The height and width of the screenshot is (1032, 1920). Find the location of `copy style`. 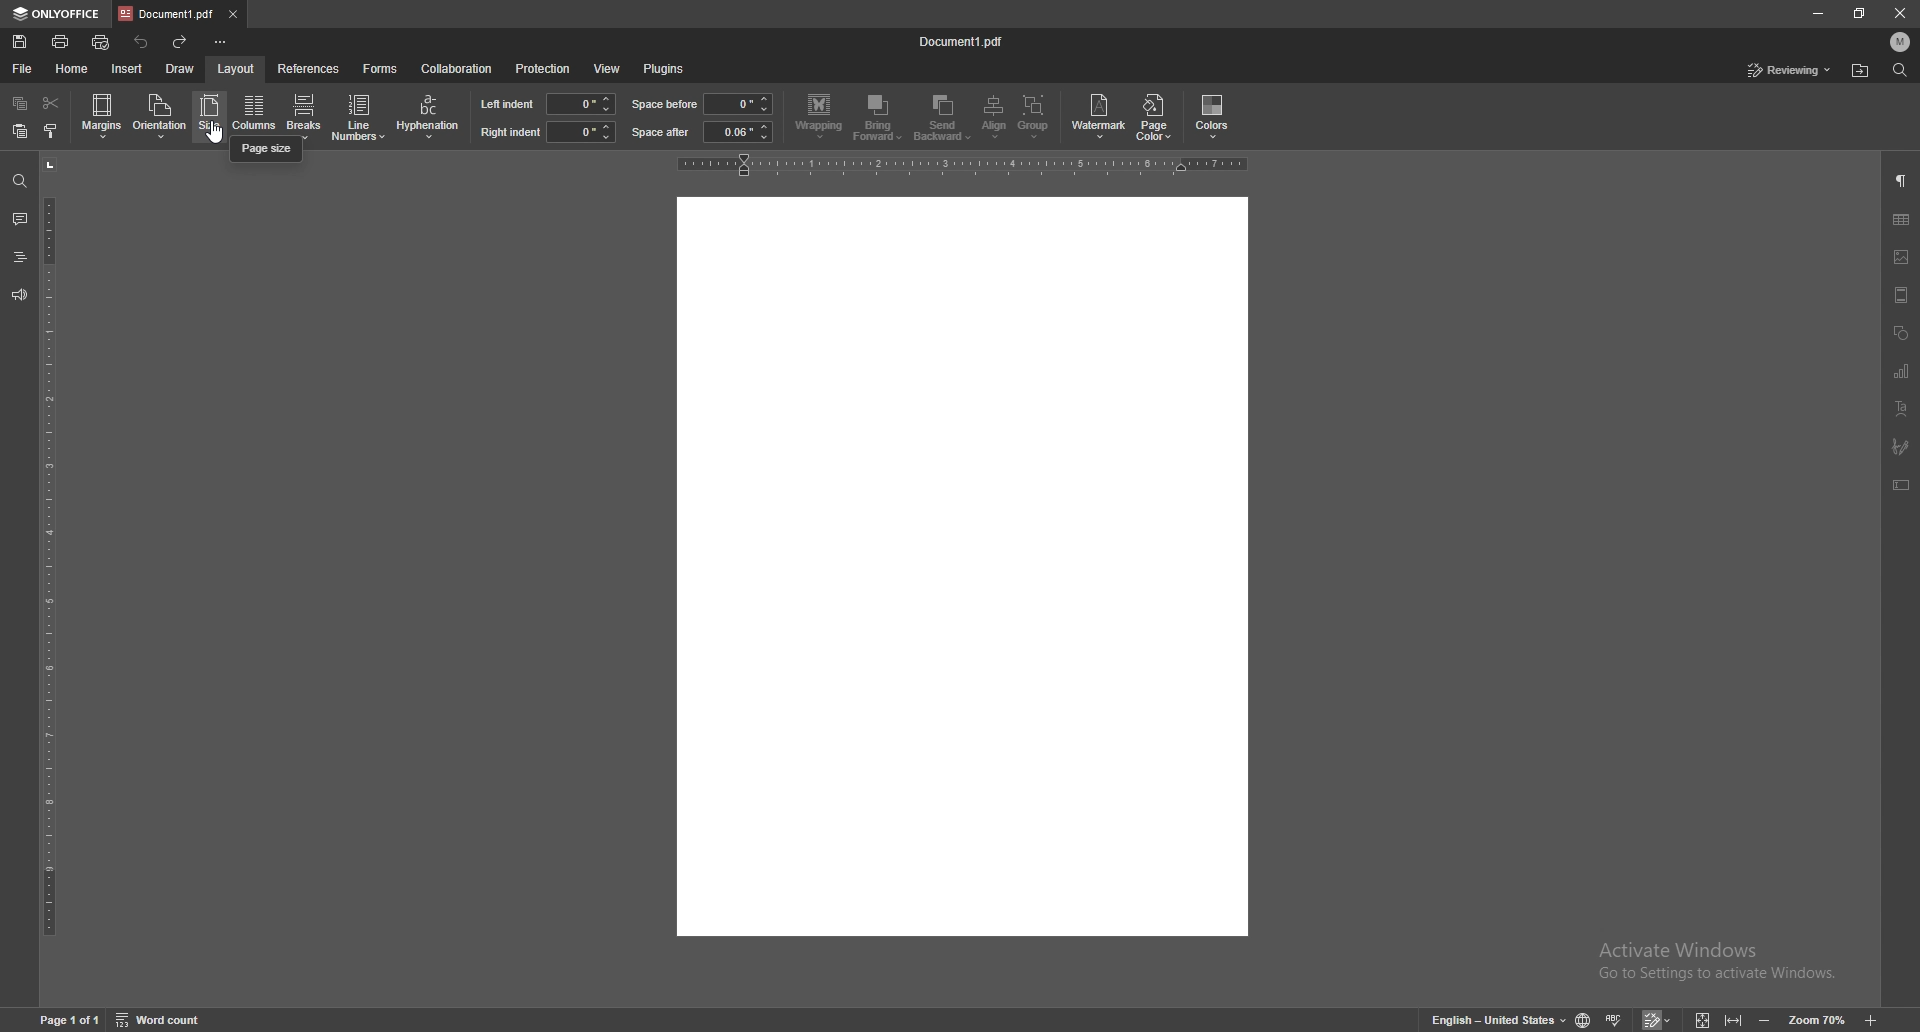

copy style is located at coordinates (51, 129).